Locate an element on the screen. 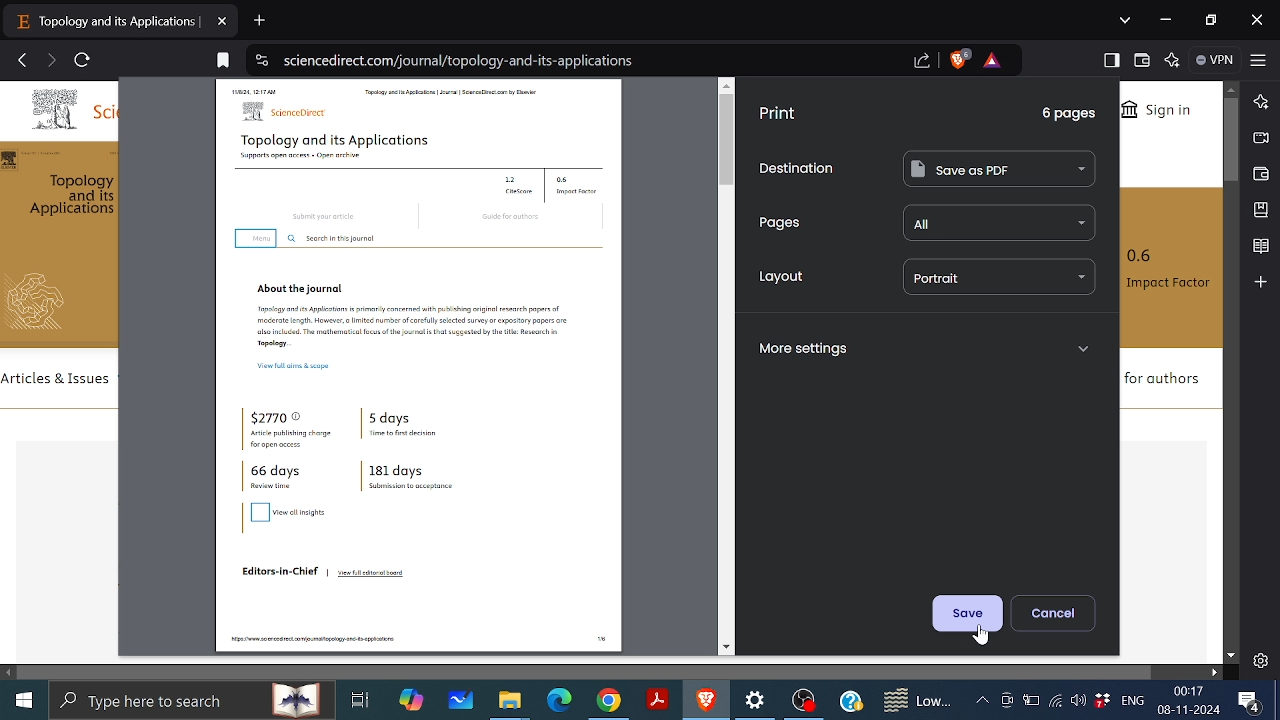  Help is located at coordinates (850, 700).